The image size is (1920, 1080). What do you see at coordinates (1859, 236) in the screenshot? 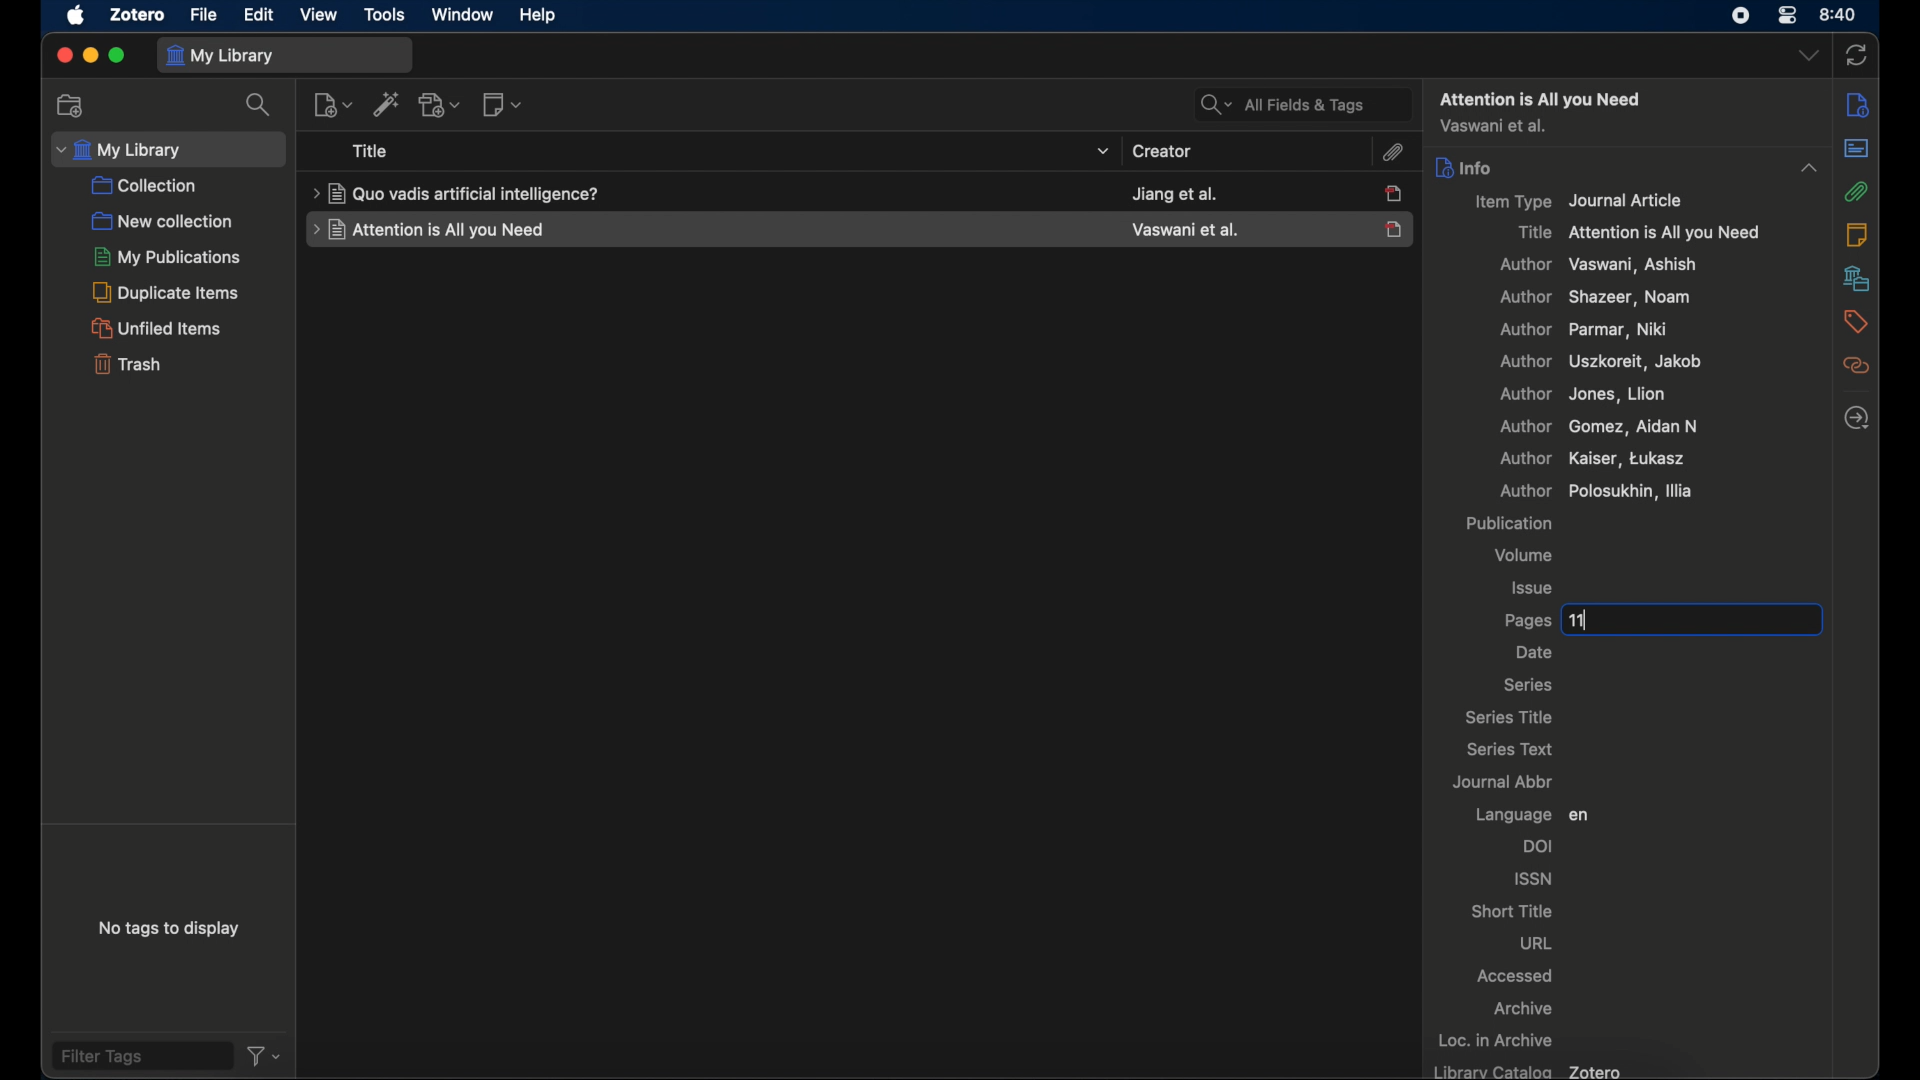
I see `notes ` at bounding box center [1859, 236].